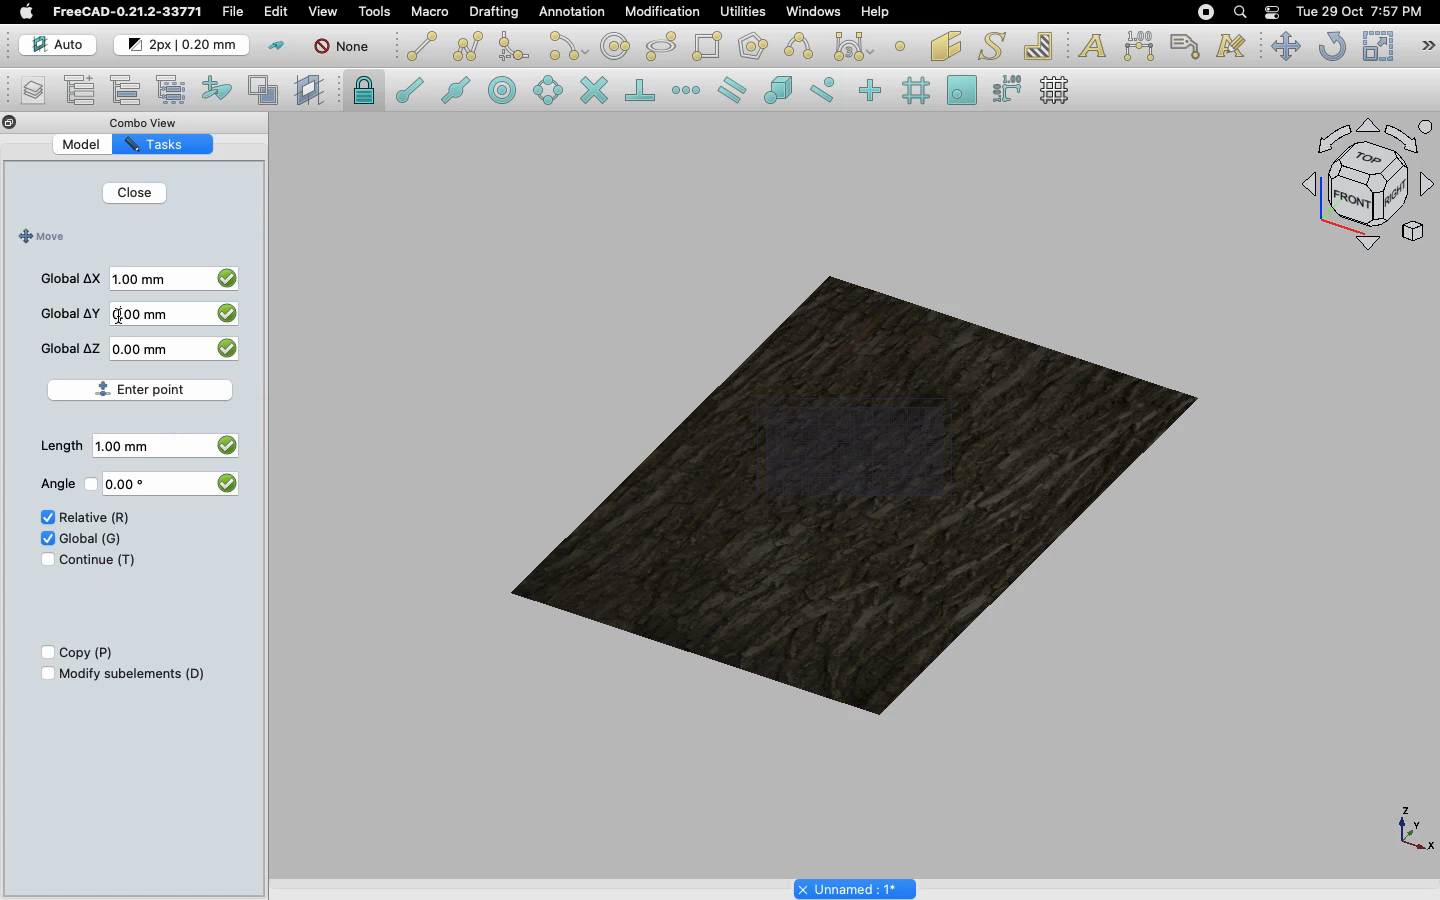 This screenshot has height=900, width=1440. Describe the element at coordinates (512, 49) in the screenshot. I see `Fillet` at that location.